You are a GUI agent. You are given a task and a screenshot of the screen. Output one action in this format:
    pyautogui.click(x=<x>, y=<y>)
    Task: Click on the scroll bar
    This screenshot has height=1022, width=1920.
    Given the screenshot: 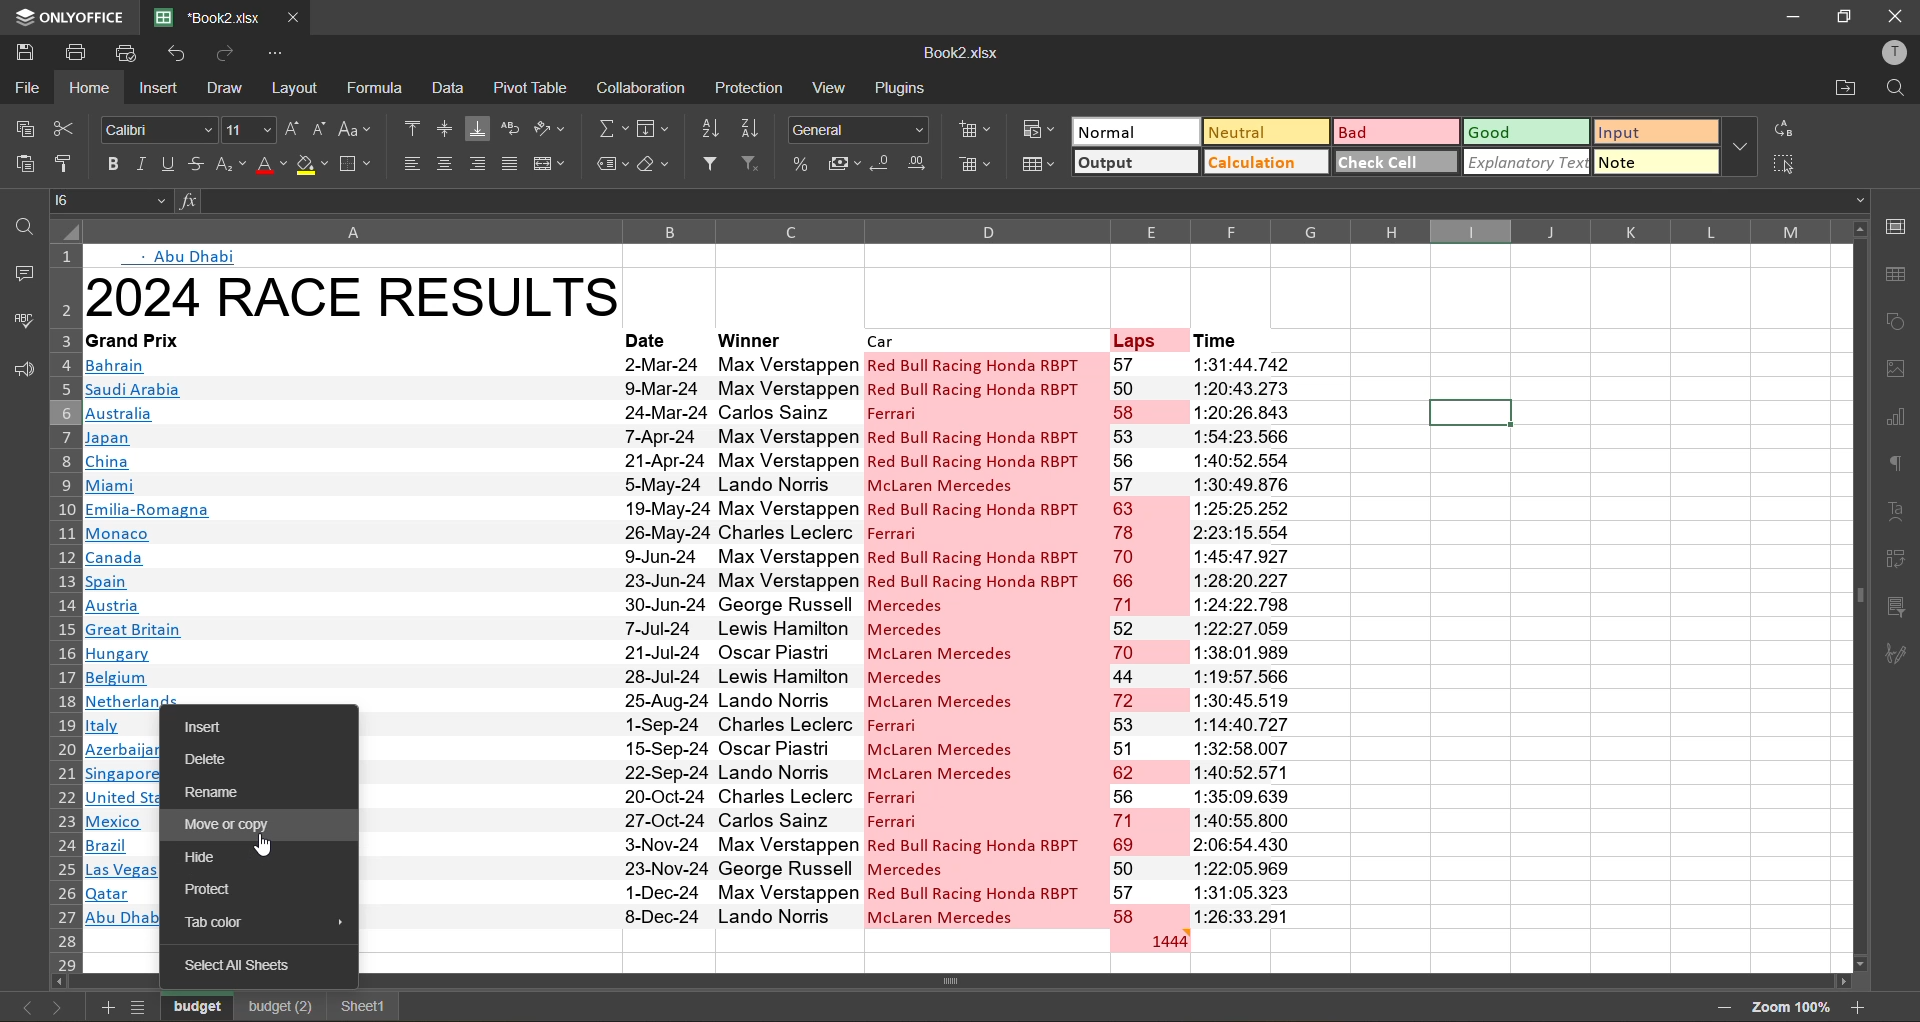 What is the action you would take?
    pyautogui.click(x=998, y=983)
    